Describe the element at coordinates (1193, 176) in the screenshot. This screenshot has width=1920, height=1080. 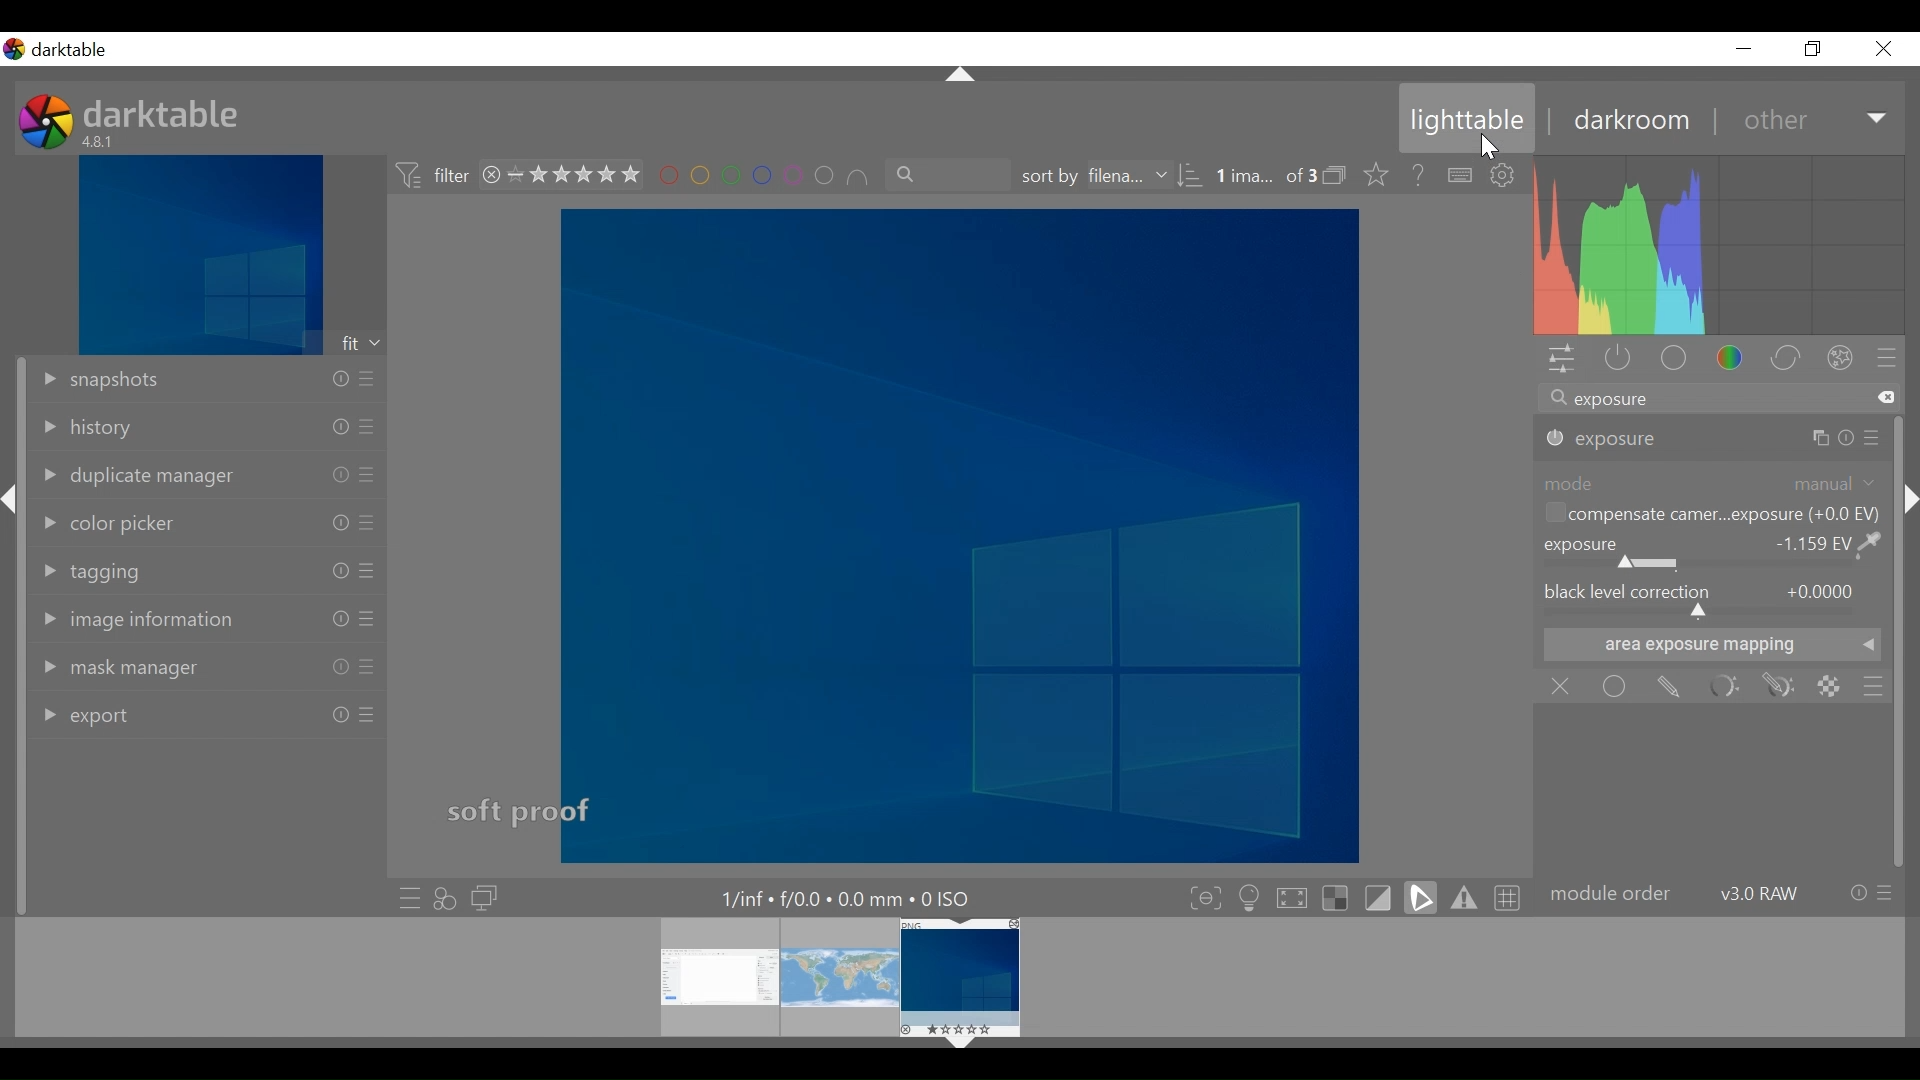
I see `sorting` at that location.